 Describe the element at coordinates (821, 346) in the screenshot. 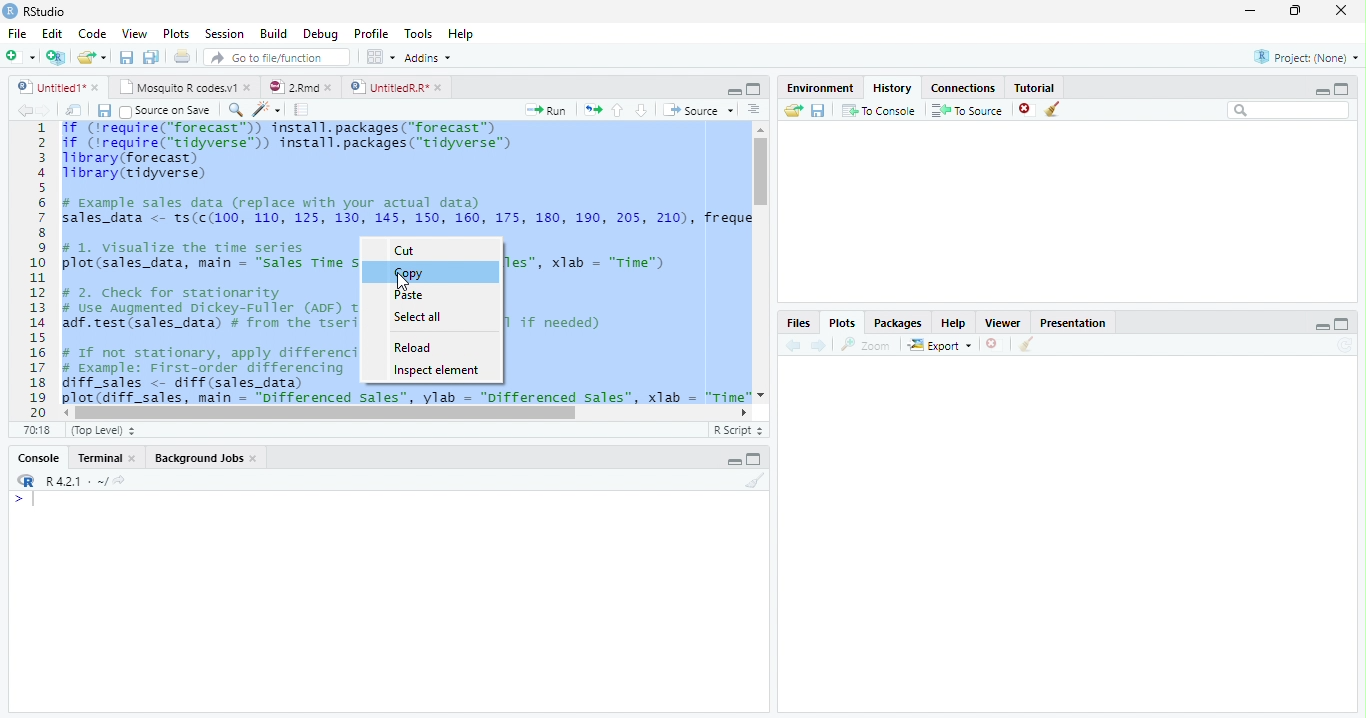

I see `Next` at that location.